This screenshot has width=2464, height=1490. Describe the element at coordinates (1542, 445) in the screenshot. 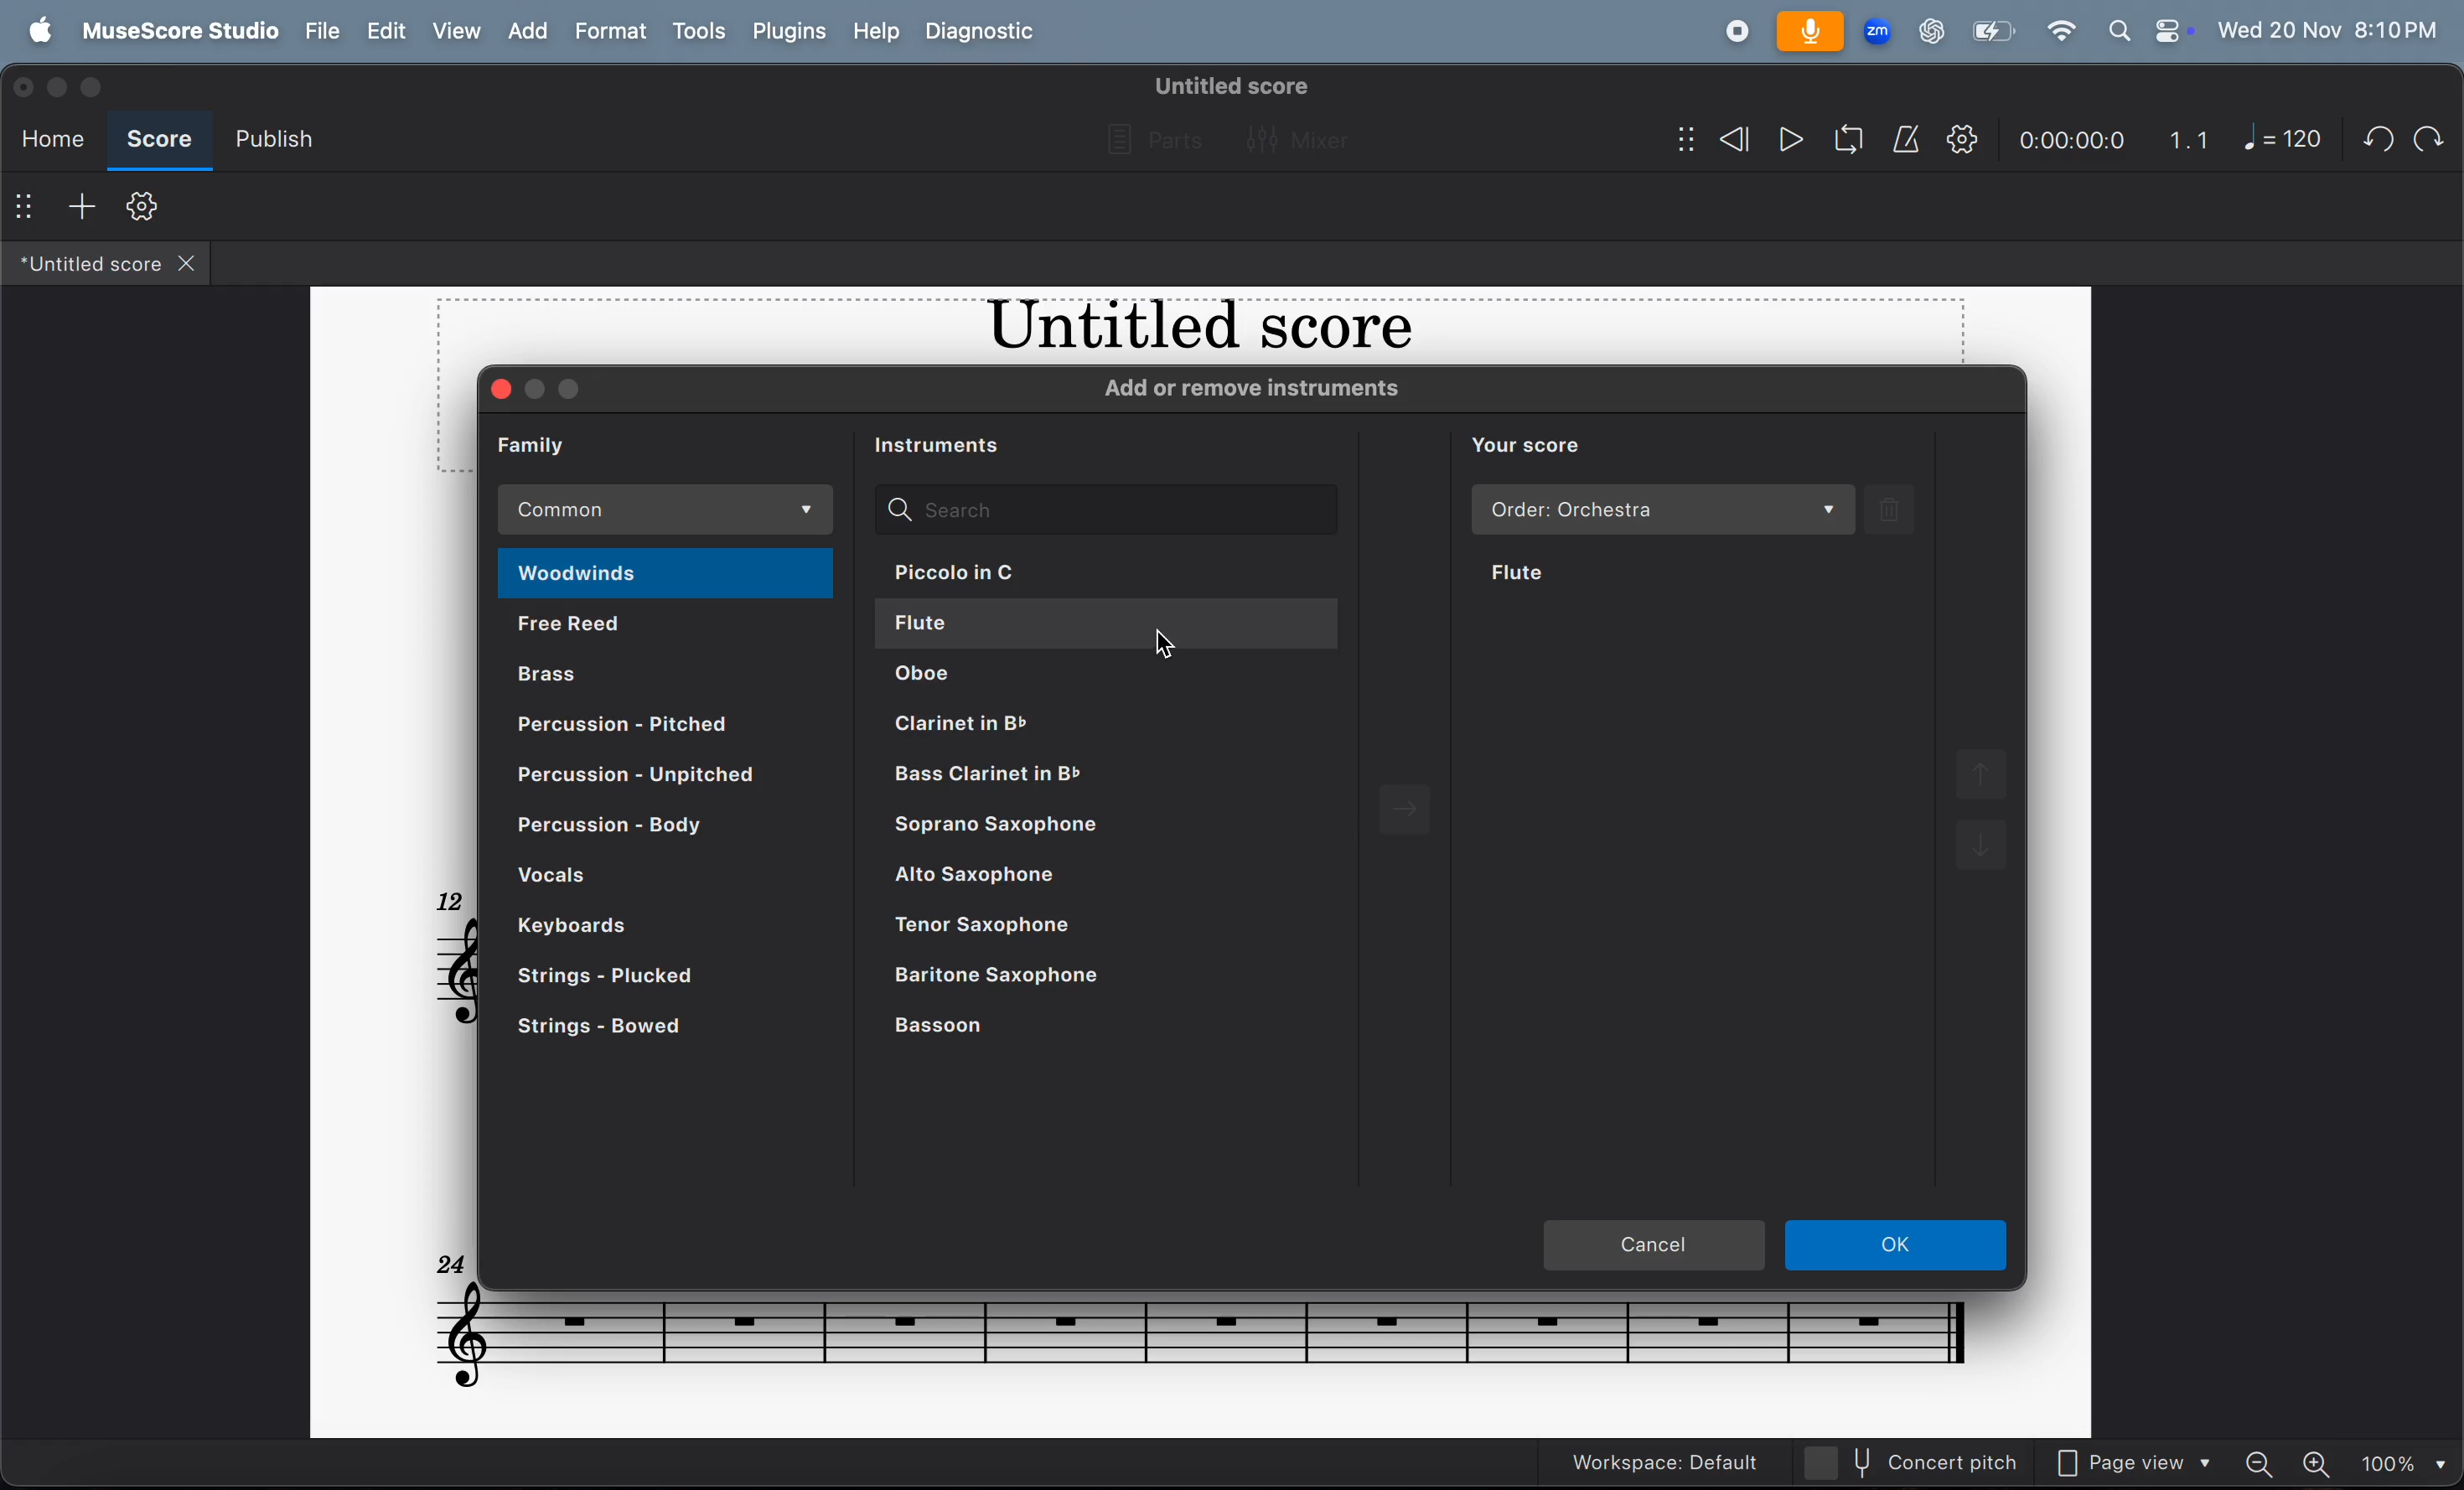

I see `you score` at that location.